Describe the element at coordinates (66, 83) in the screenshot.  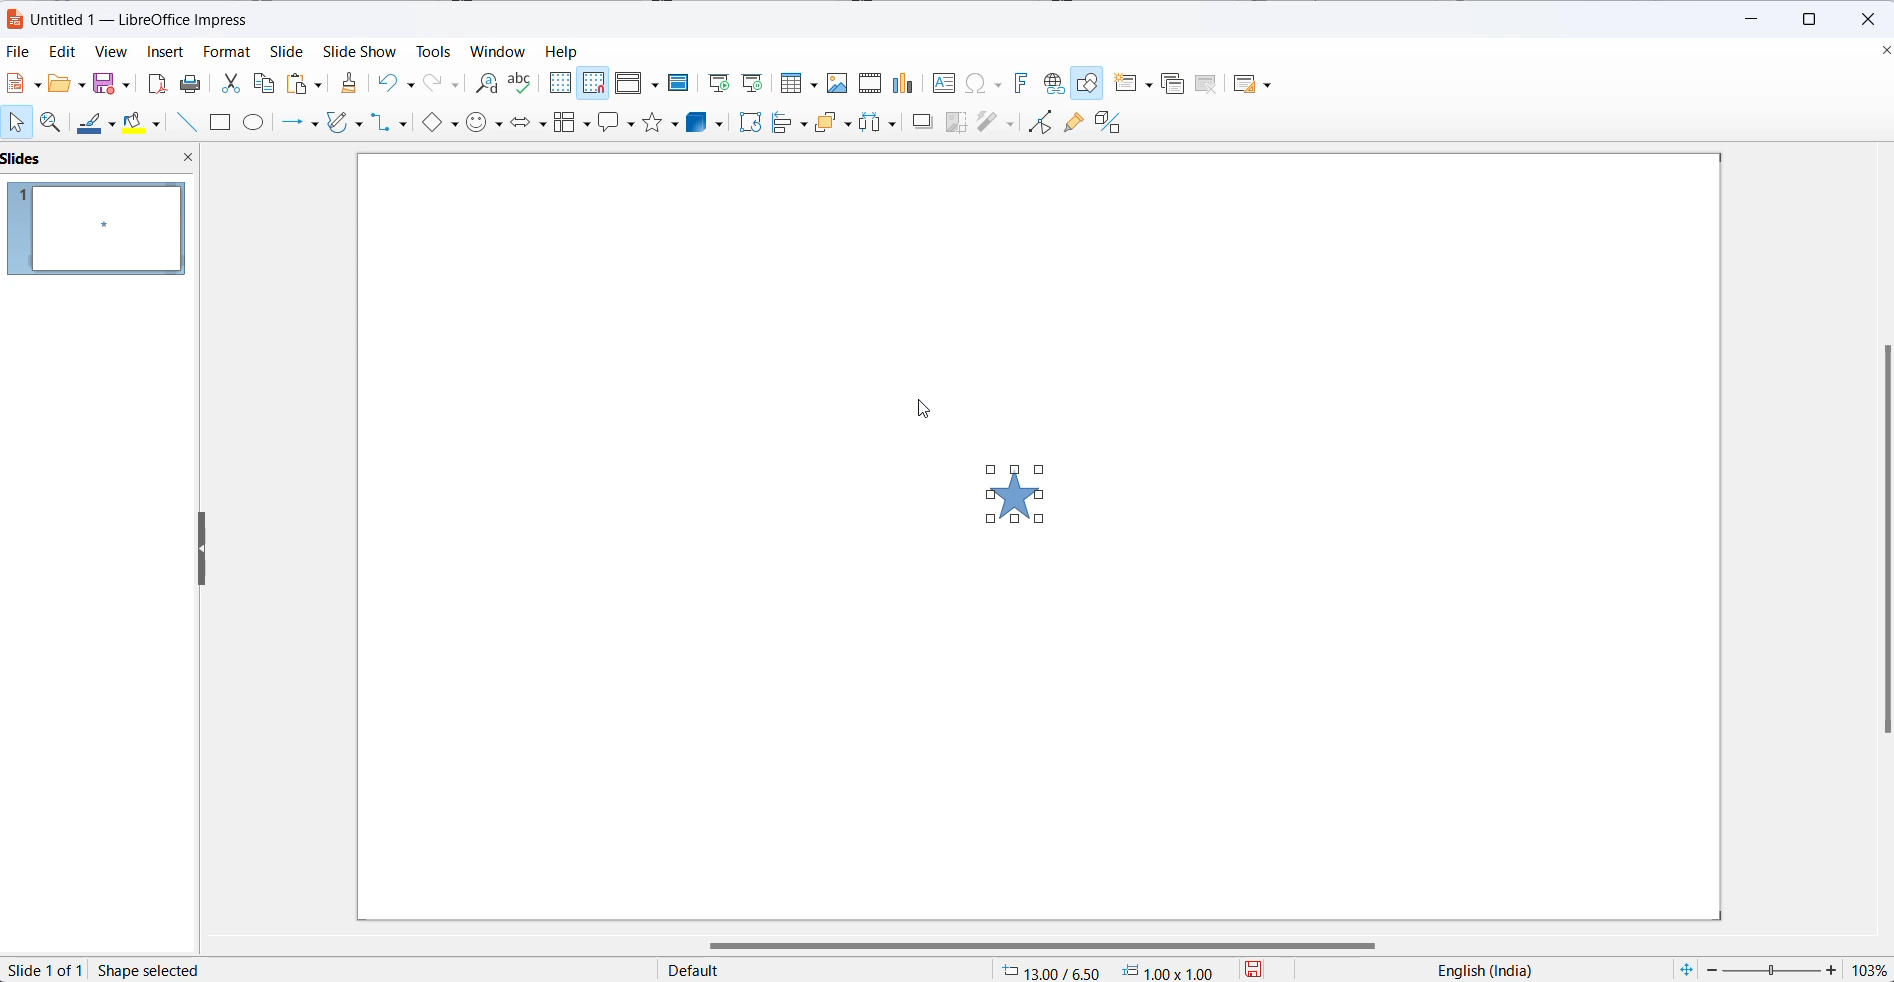
I see `open` at that location.